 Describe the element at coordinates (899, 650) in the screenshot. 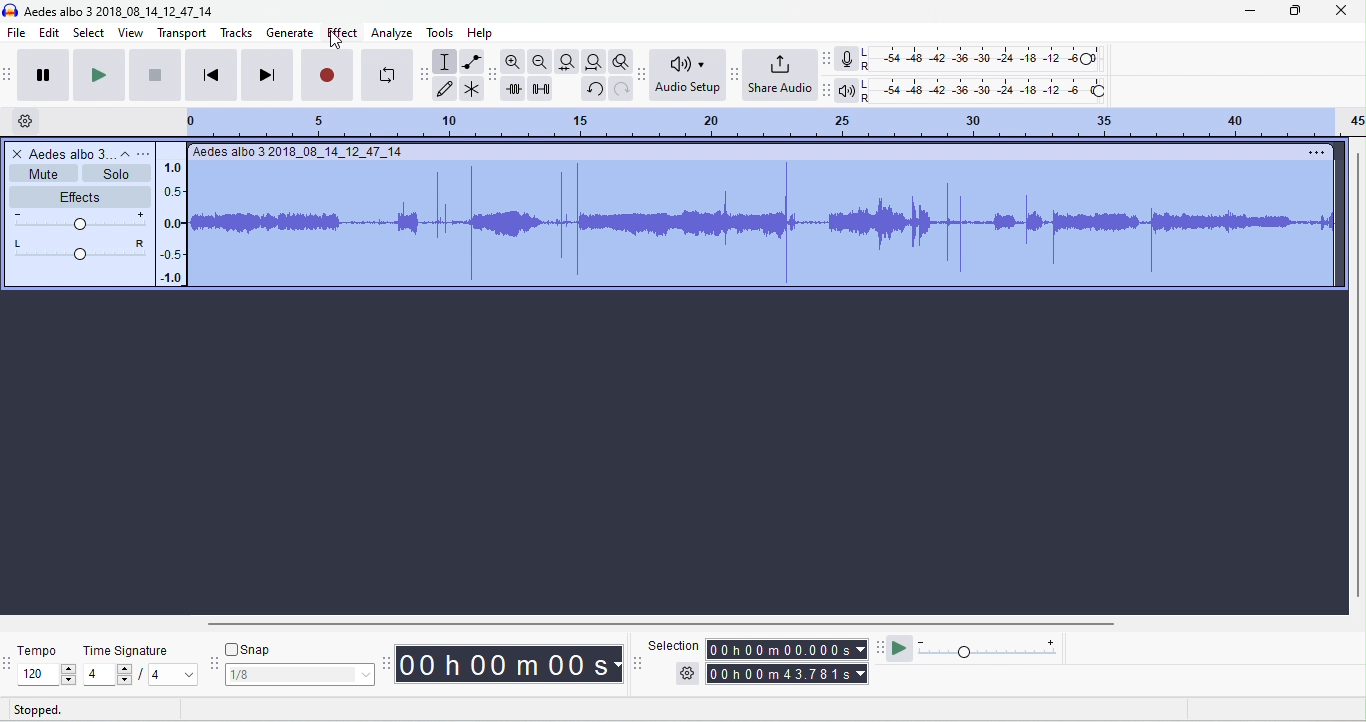

I see `play at speed / play at speed once` at that location.